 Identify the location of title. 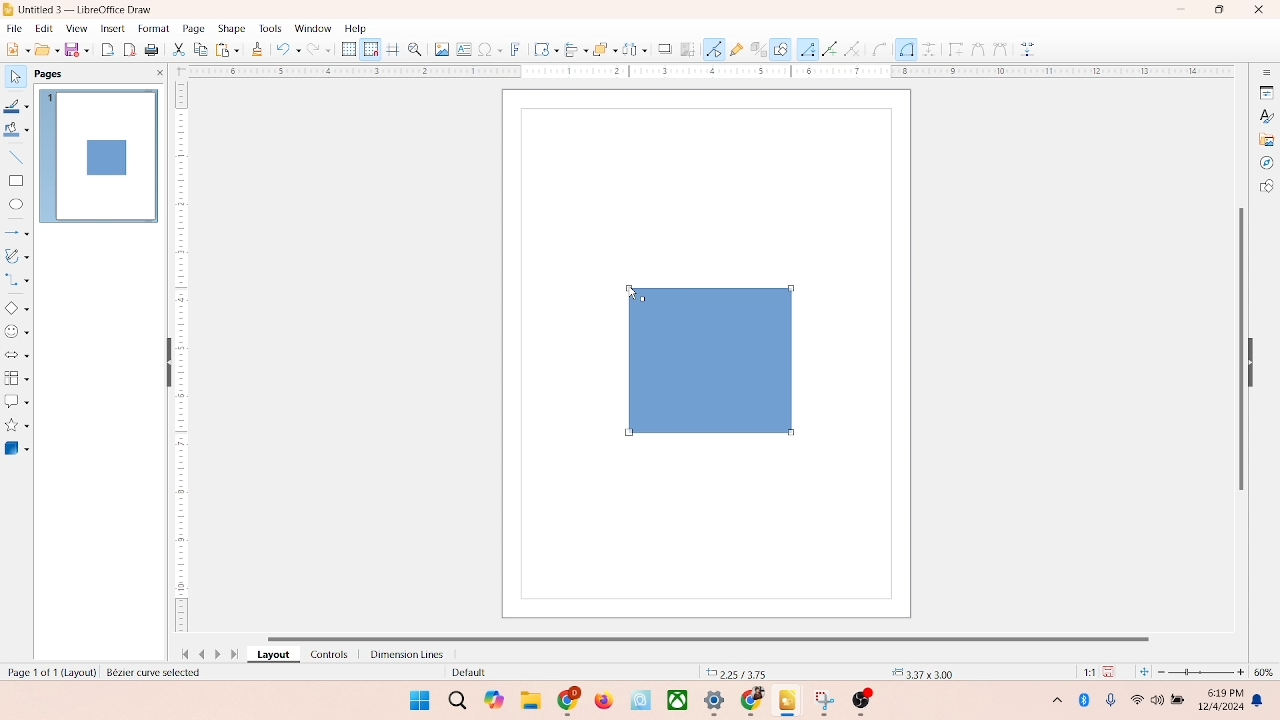
(87, 8).